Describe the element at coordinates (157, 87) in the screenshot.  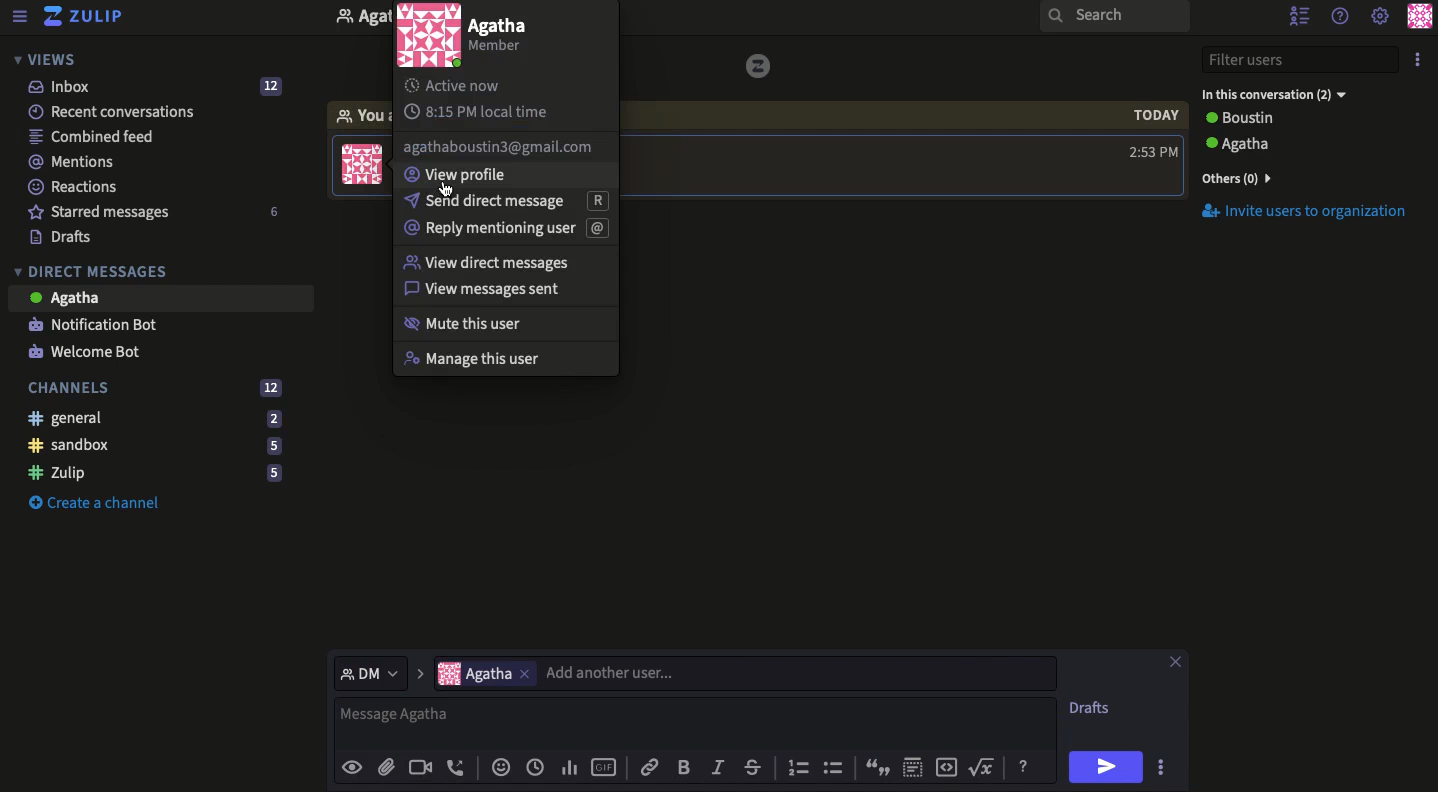
I see `Inbox` at that location.